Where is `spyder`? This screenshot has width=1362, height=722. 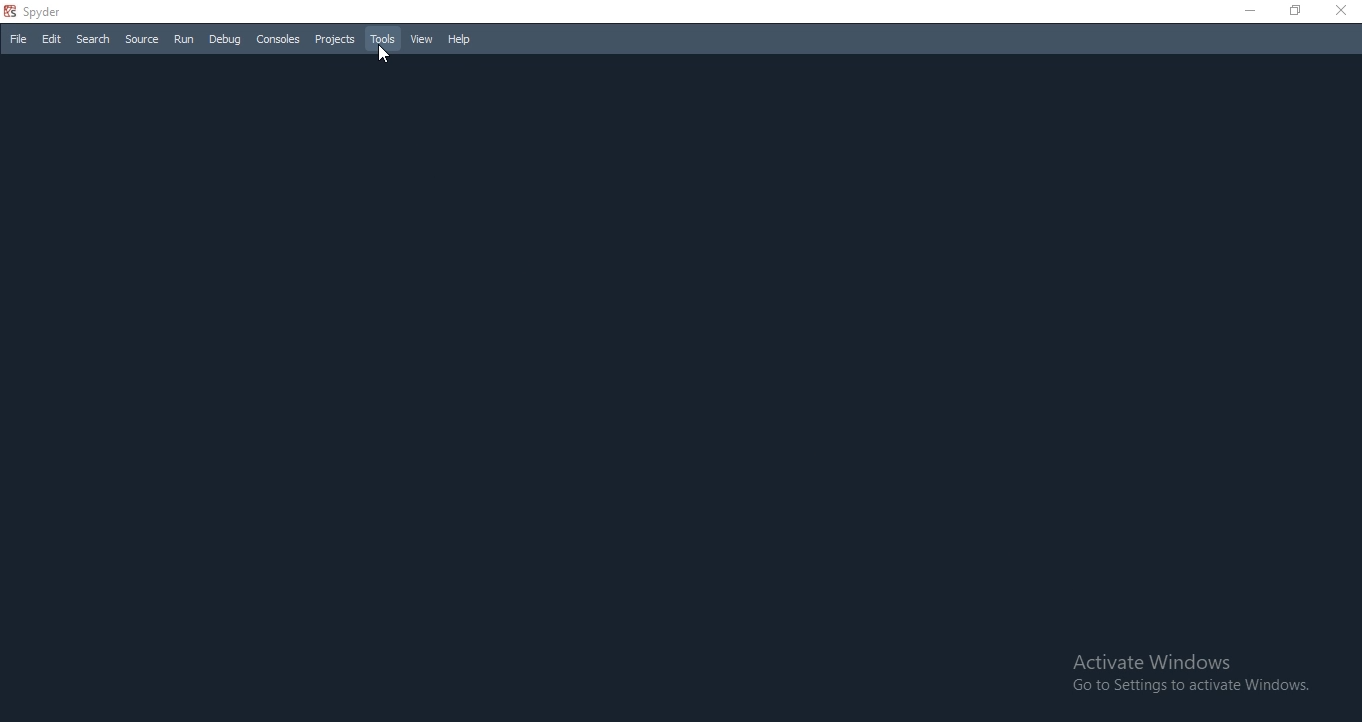
spyder is located at coordinates (52, 12).